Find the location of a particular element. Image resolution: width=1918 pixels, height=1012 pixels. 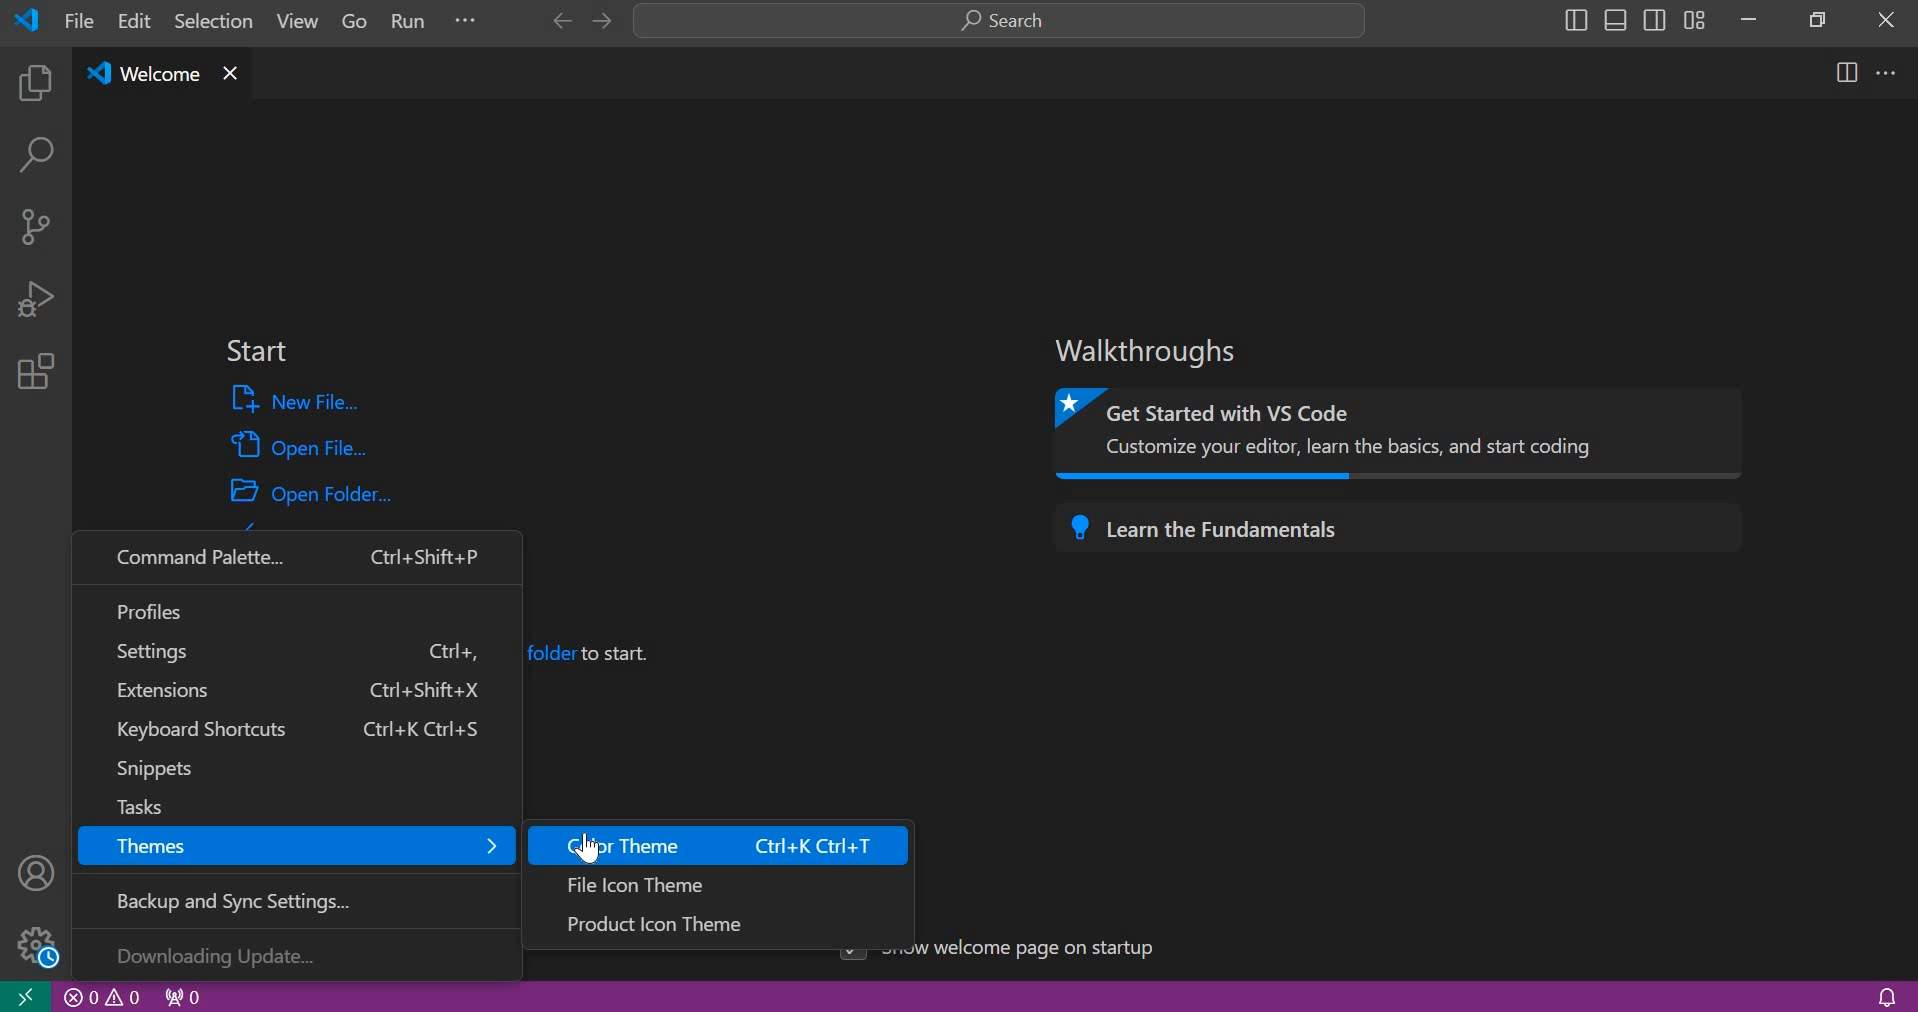

accounts is located at coordinates (38, 871).